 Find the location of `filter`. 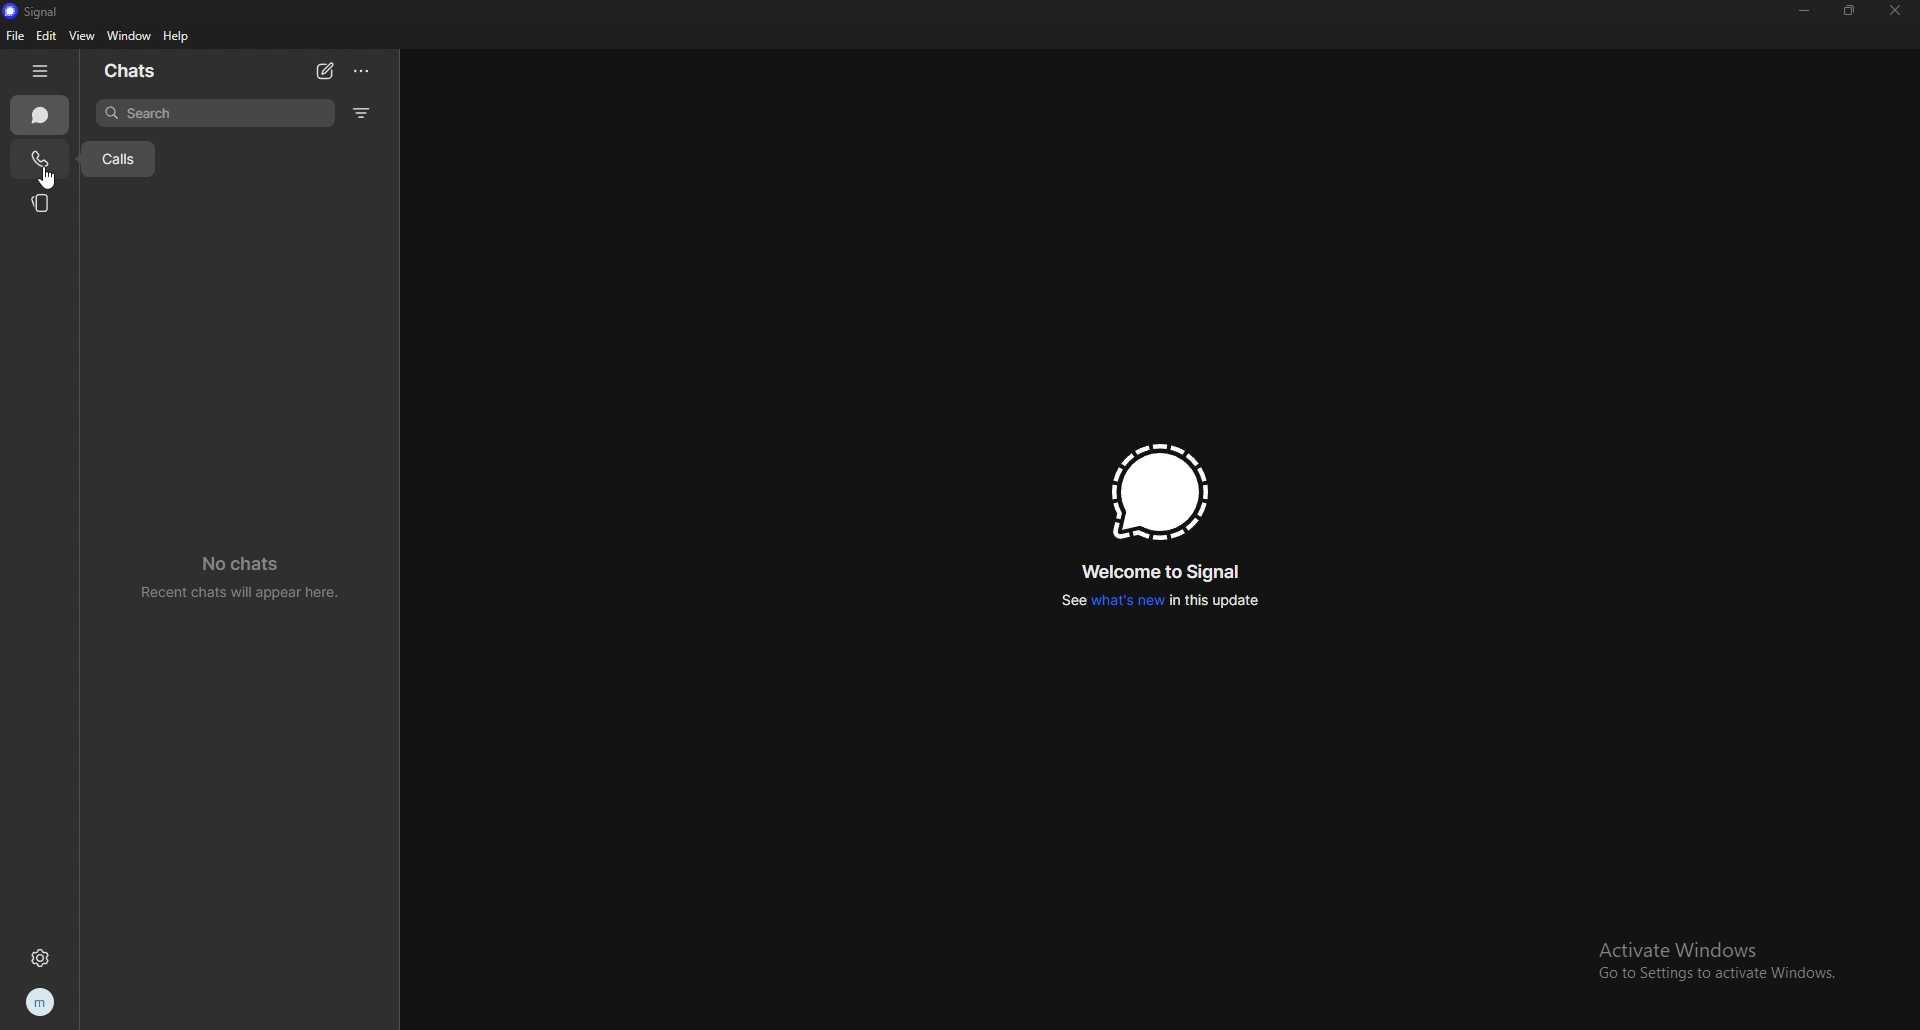

filter is located at coordinates (363, 112).